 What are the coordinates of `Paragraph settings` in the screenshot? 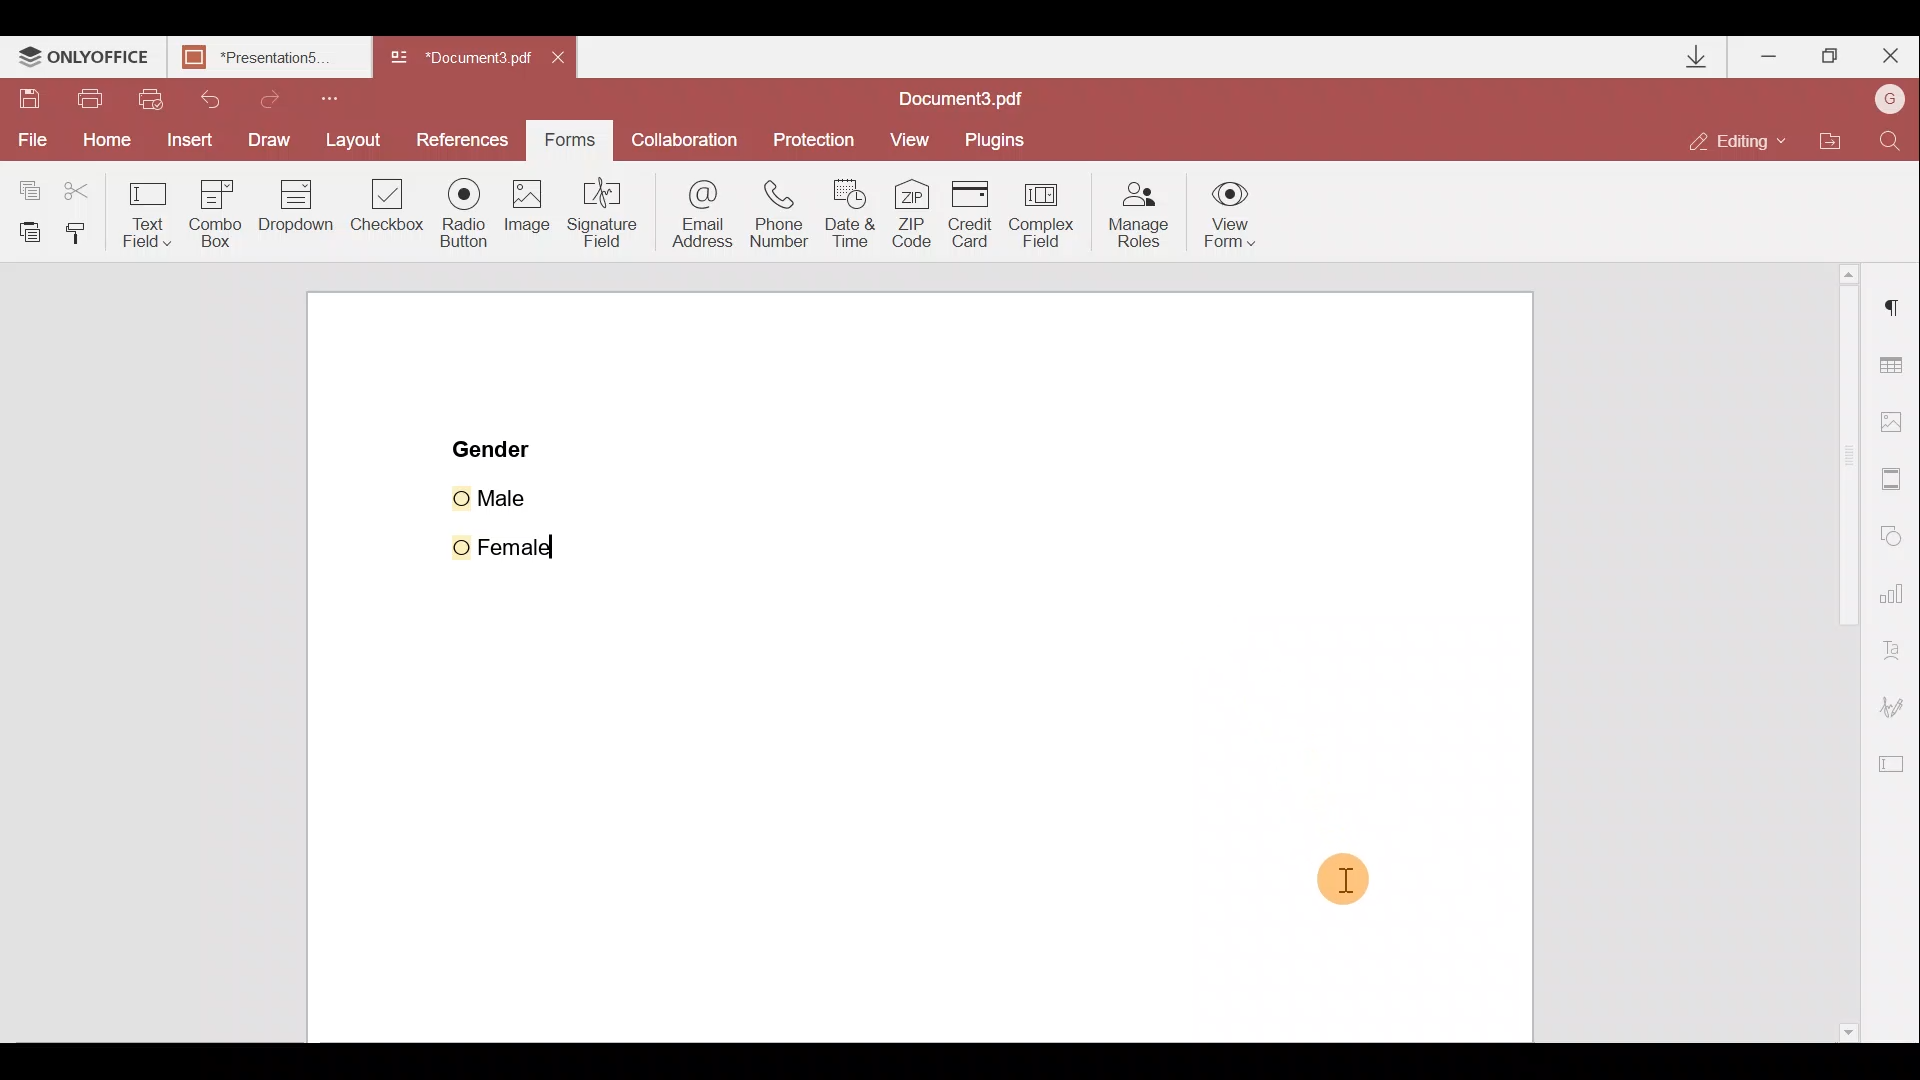 It's located at (1891, 316).